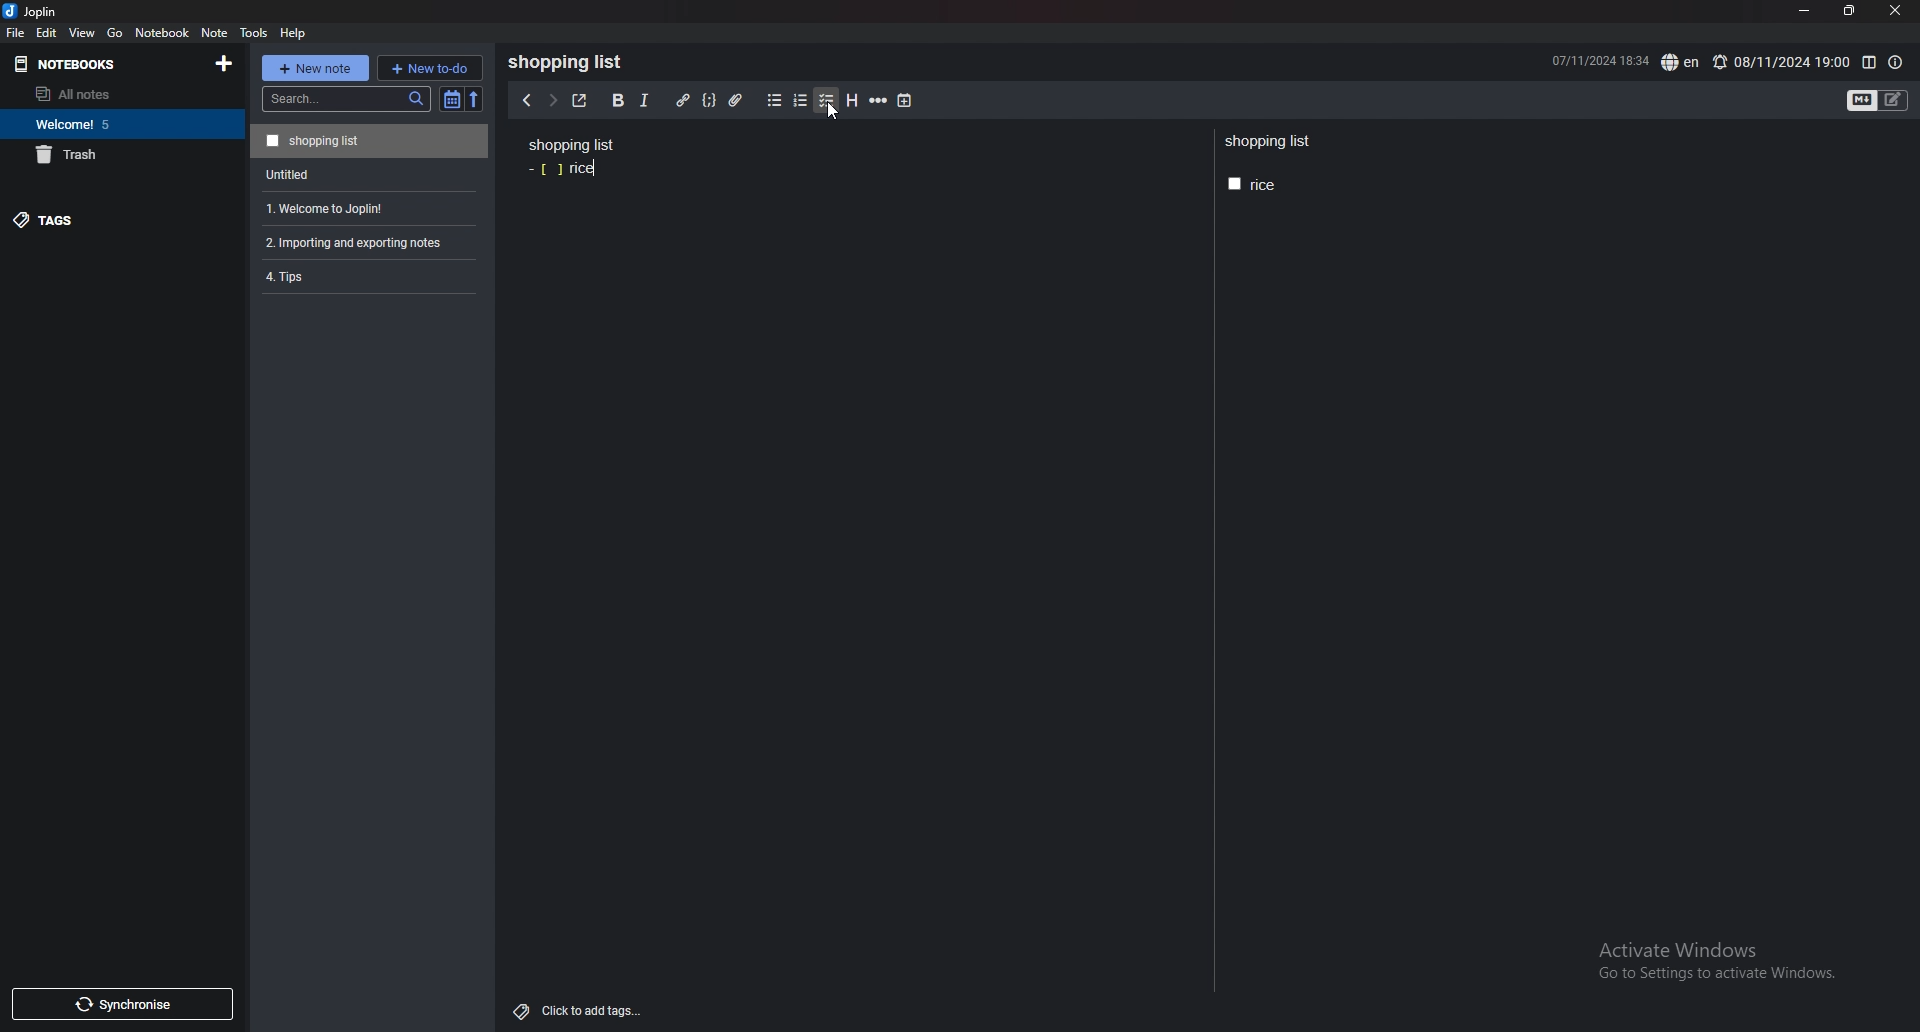 The height and width of the screenshot is (1032, 1920). I want to click on bullet list, so click(774, 101).